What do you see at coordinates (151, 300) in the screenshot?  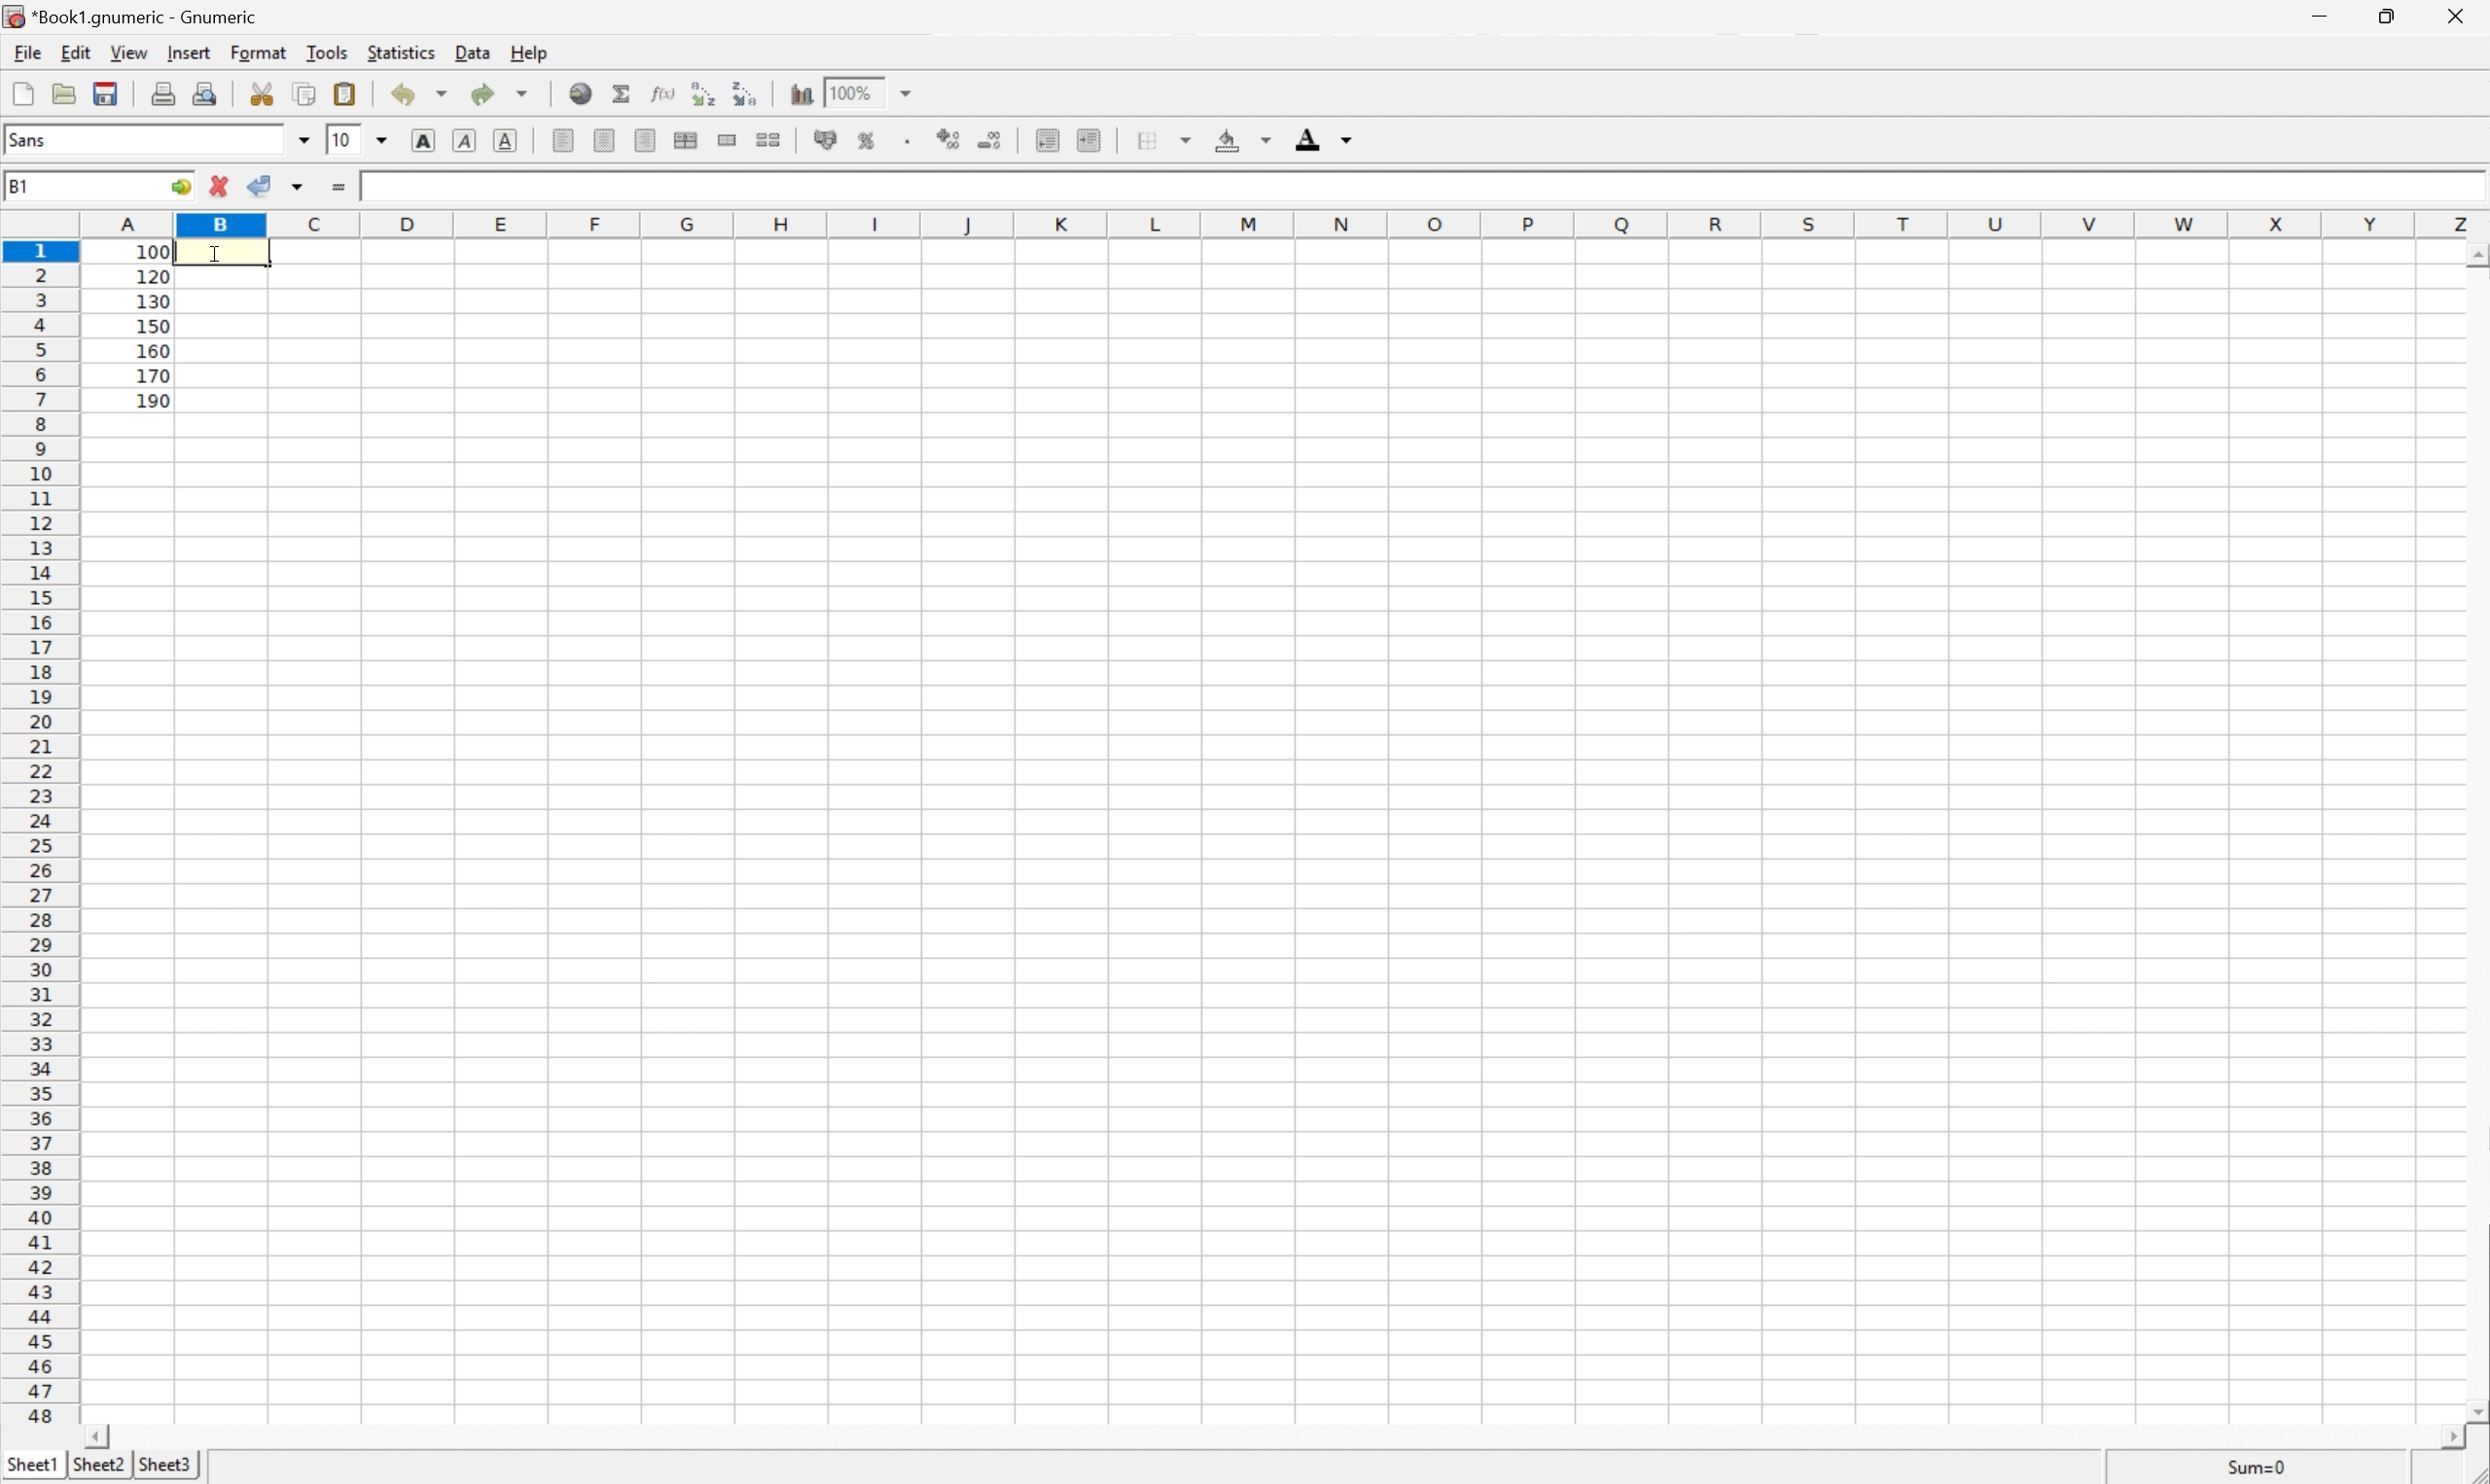 I see `130` at bounding box center [151, 300].